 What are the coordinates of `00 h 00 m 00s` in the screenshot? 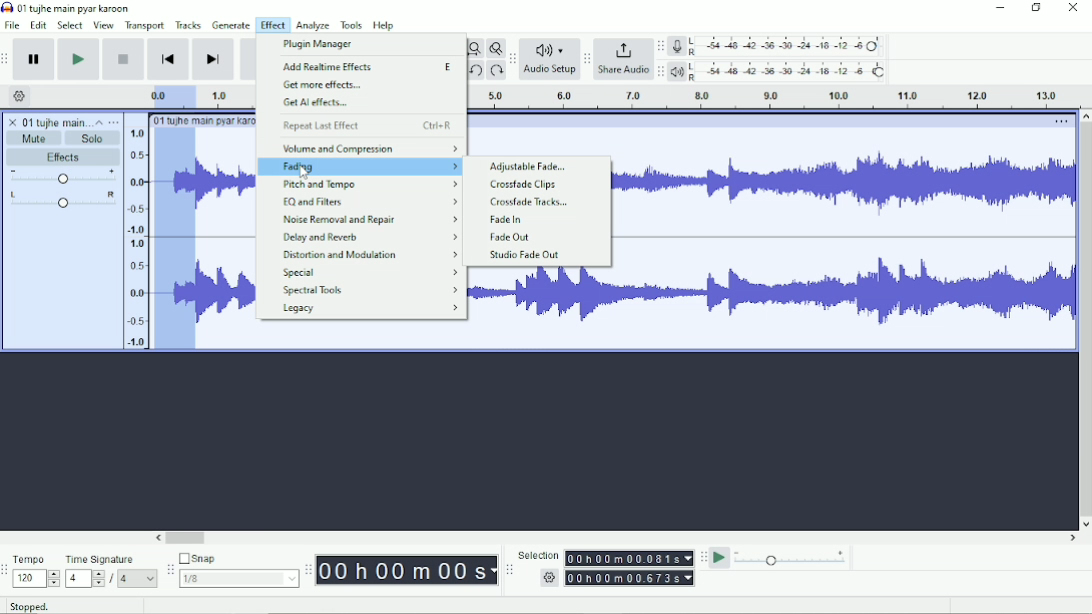 It's located at (407, 570).